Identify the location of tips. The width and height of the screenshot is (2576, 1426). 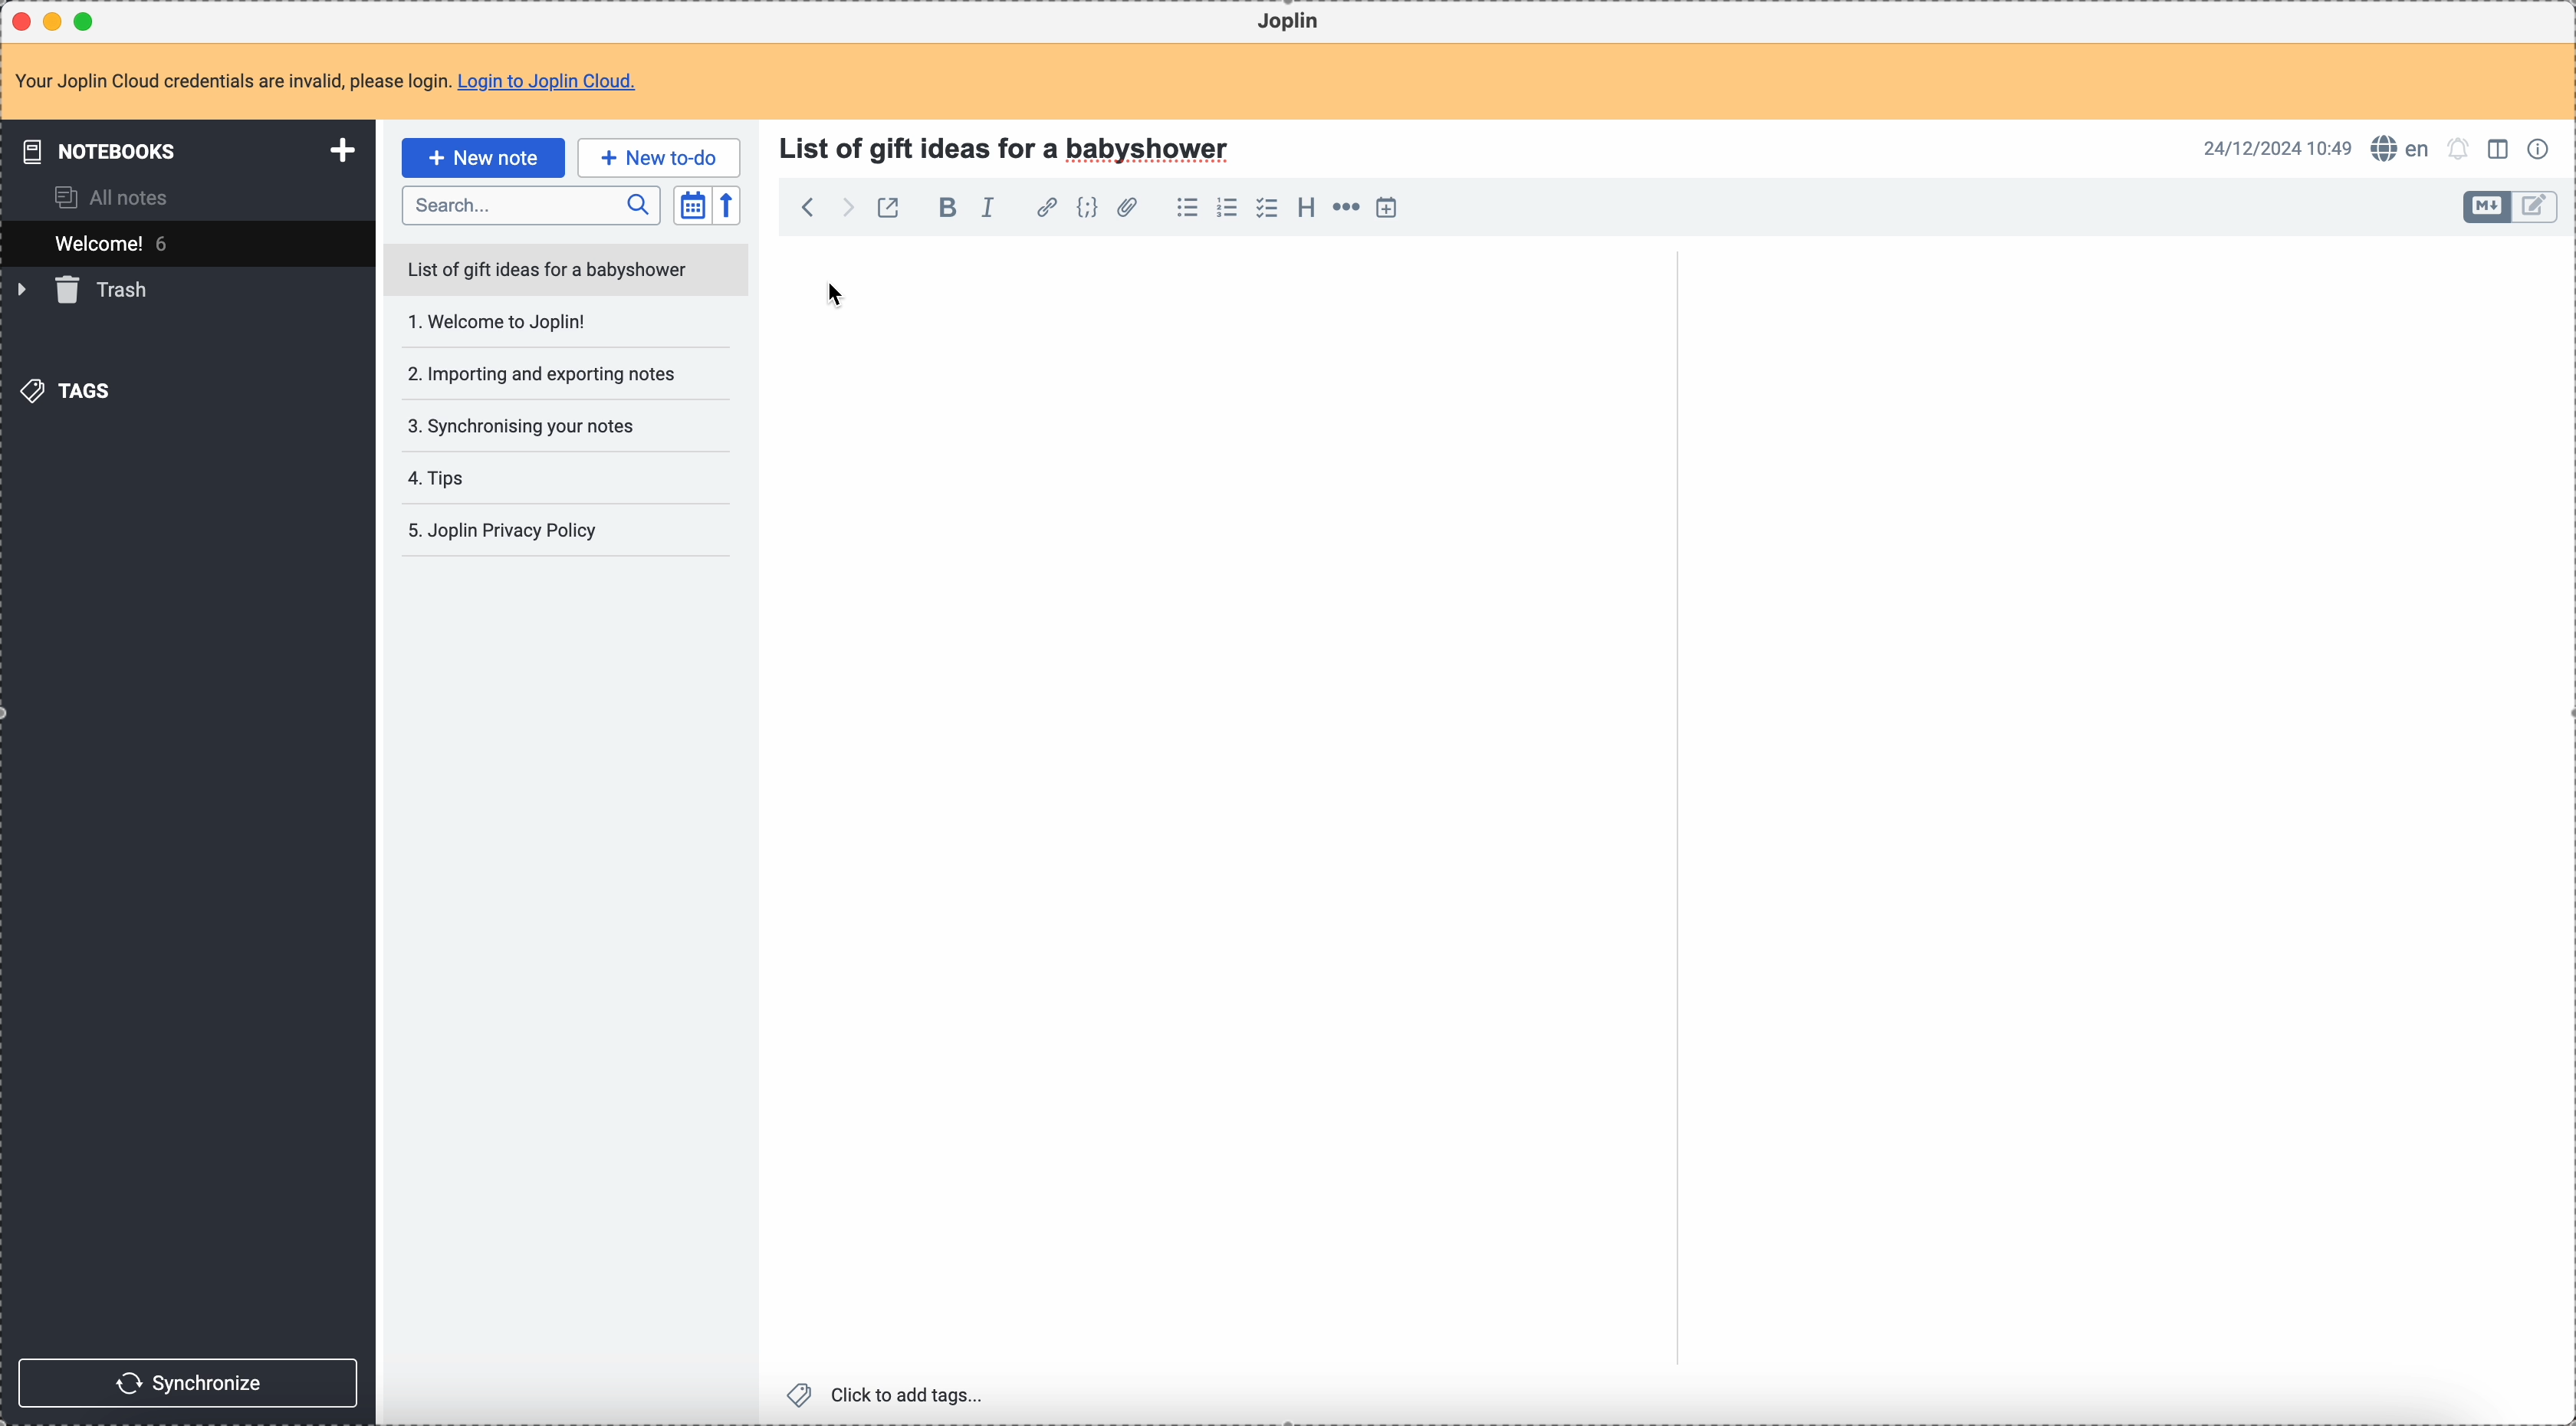
(498, 478).